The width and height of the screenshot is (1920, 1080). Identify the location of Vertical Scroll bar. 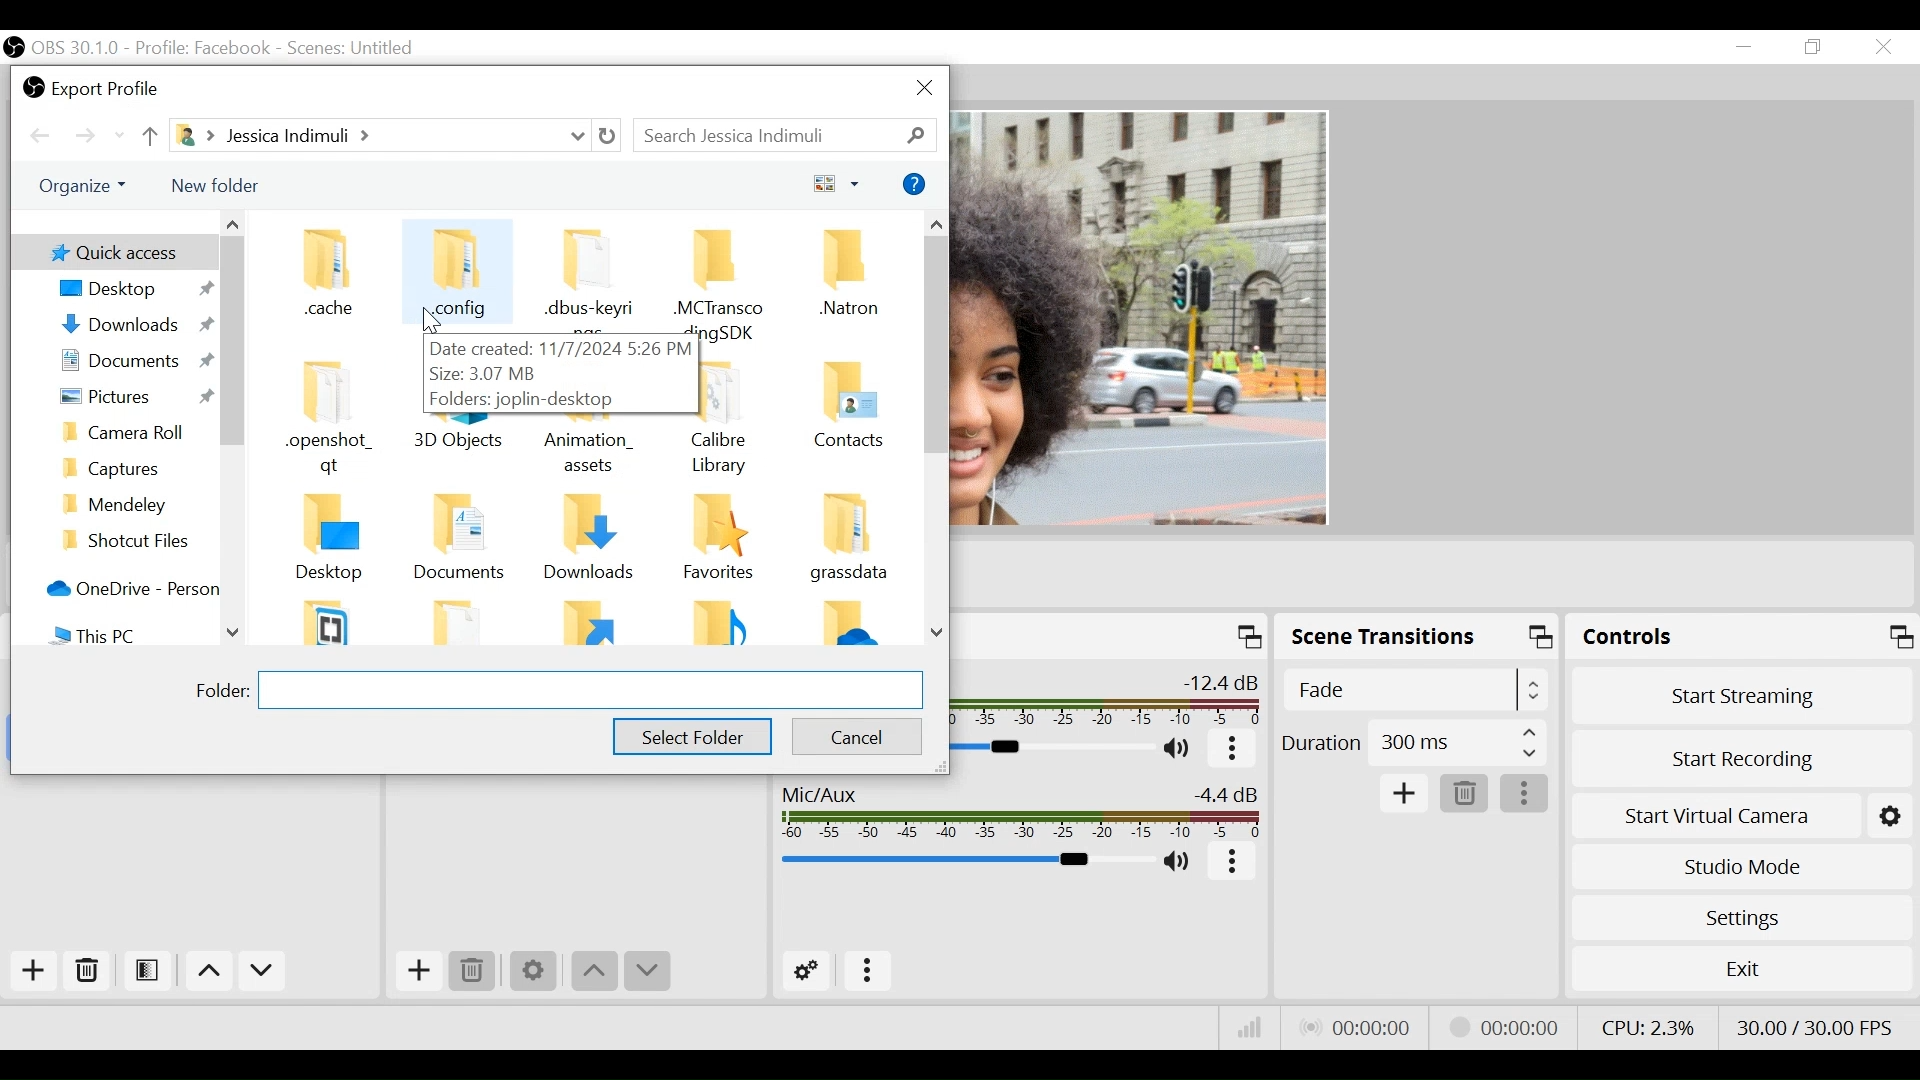
(935, 346).